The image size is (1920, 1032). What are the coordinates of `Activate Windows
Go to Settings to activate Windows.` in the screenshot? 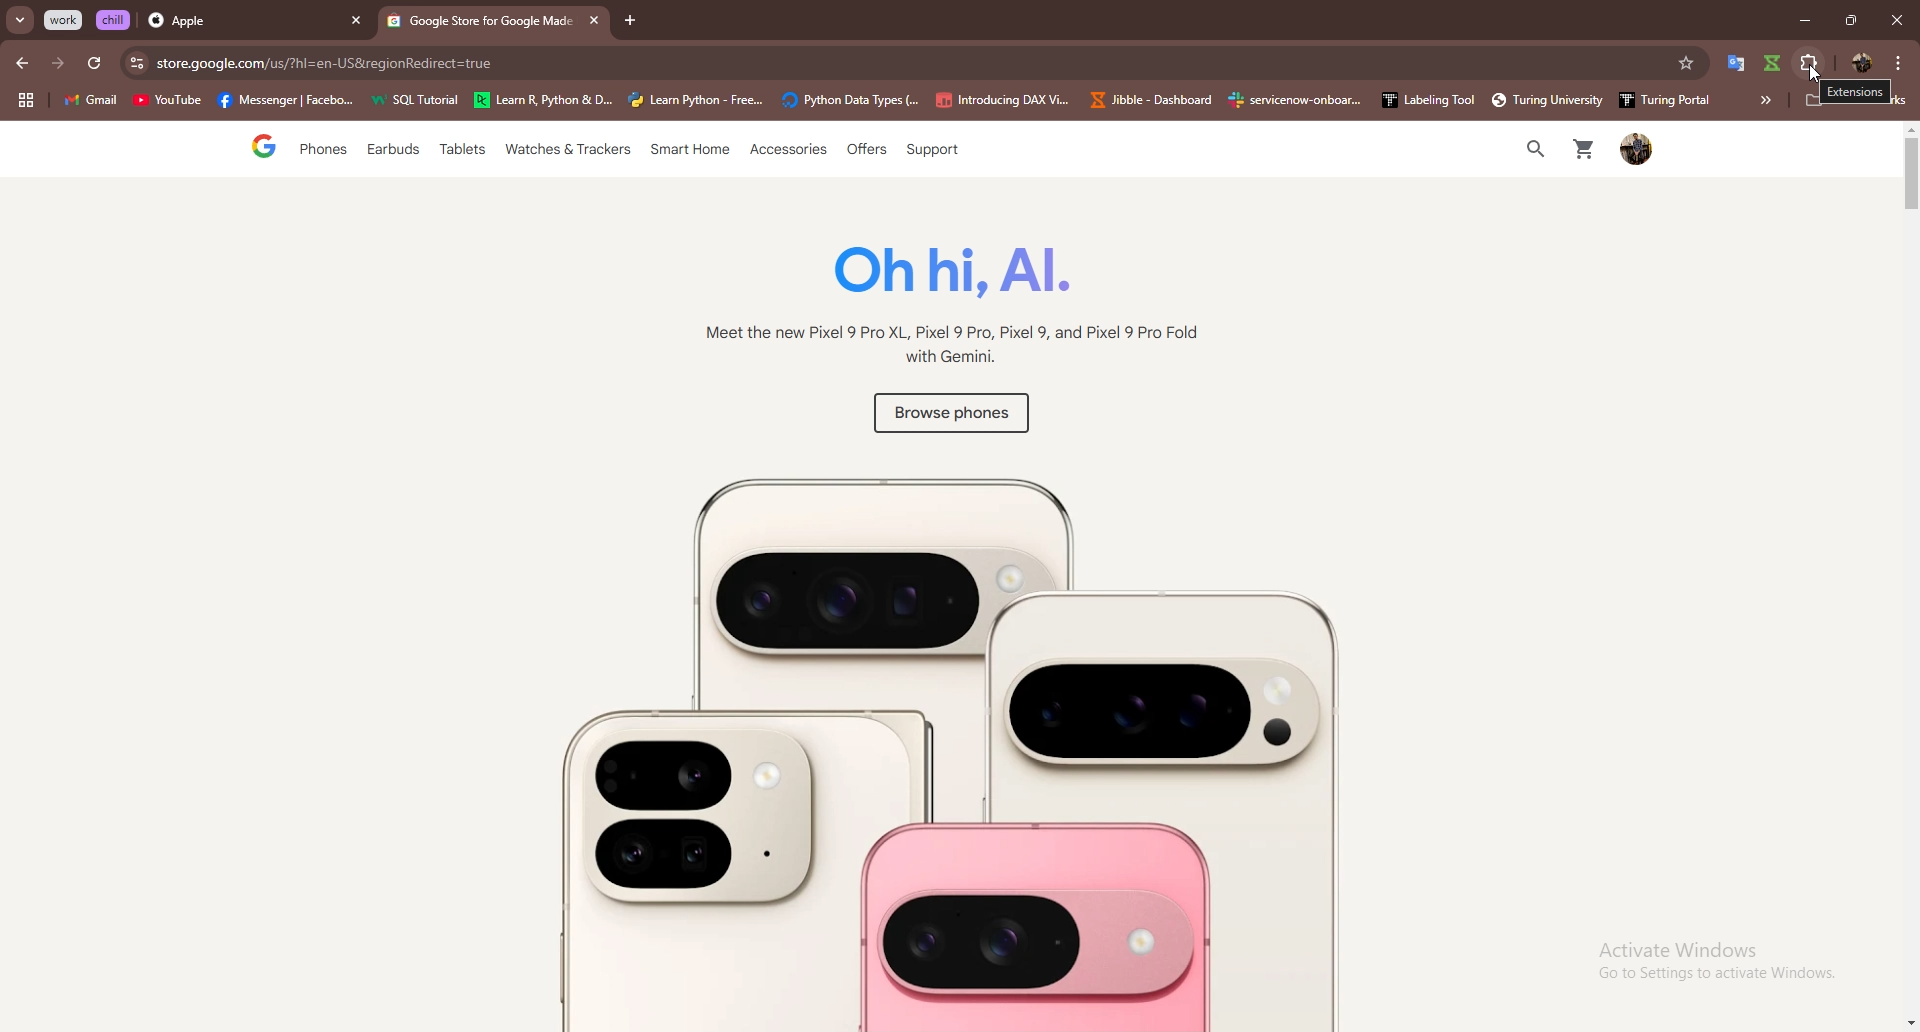 It's located at (1701, 961).